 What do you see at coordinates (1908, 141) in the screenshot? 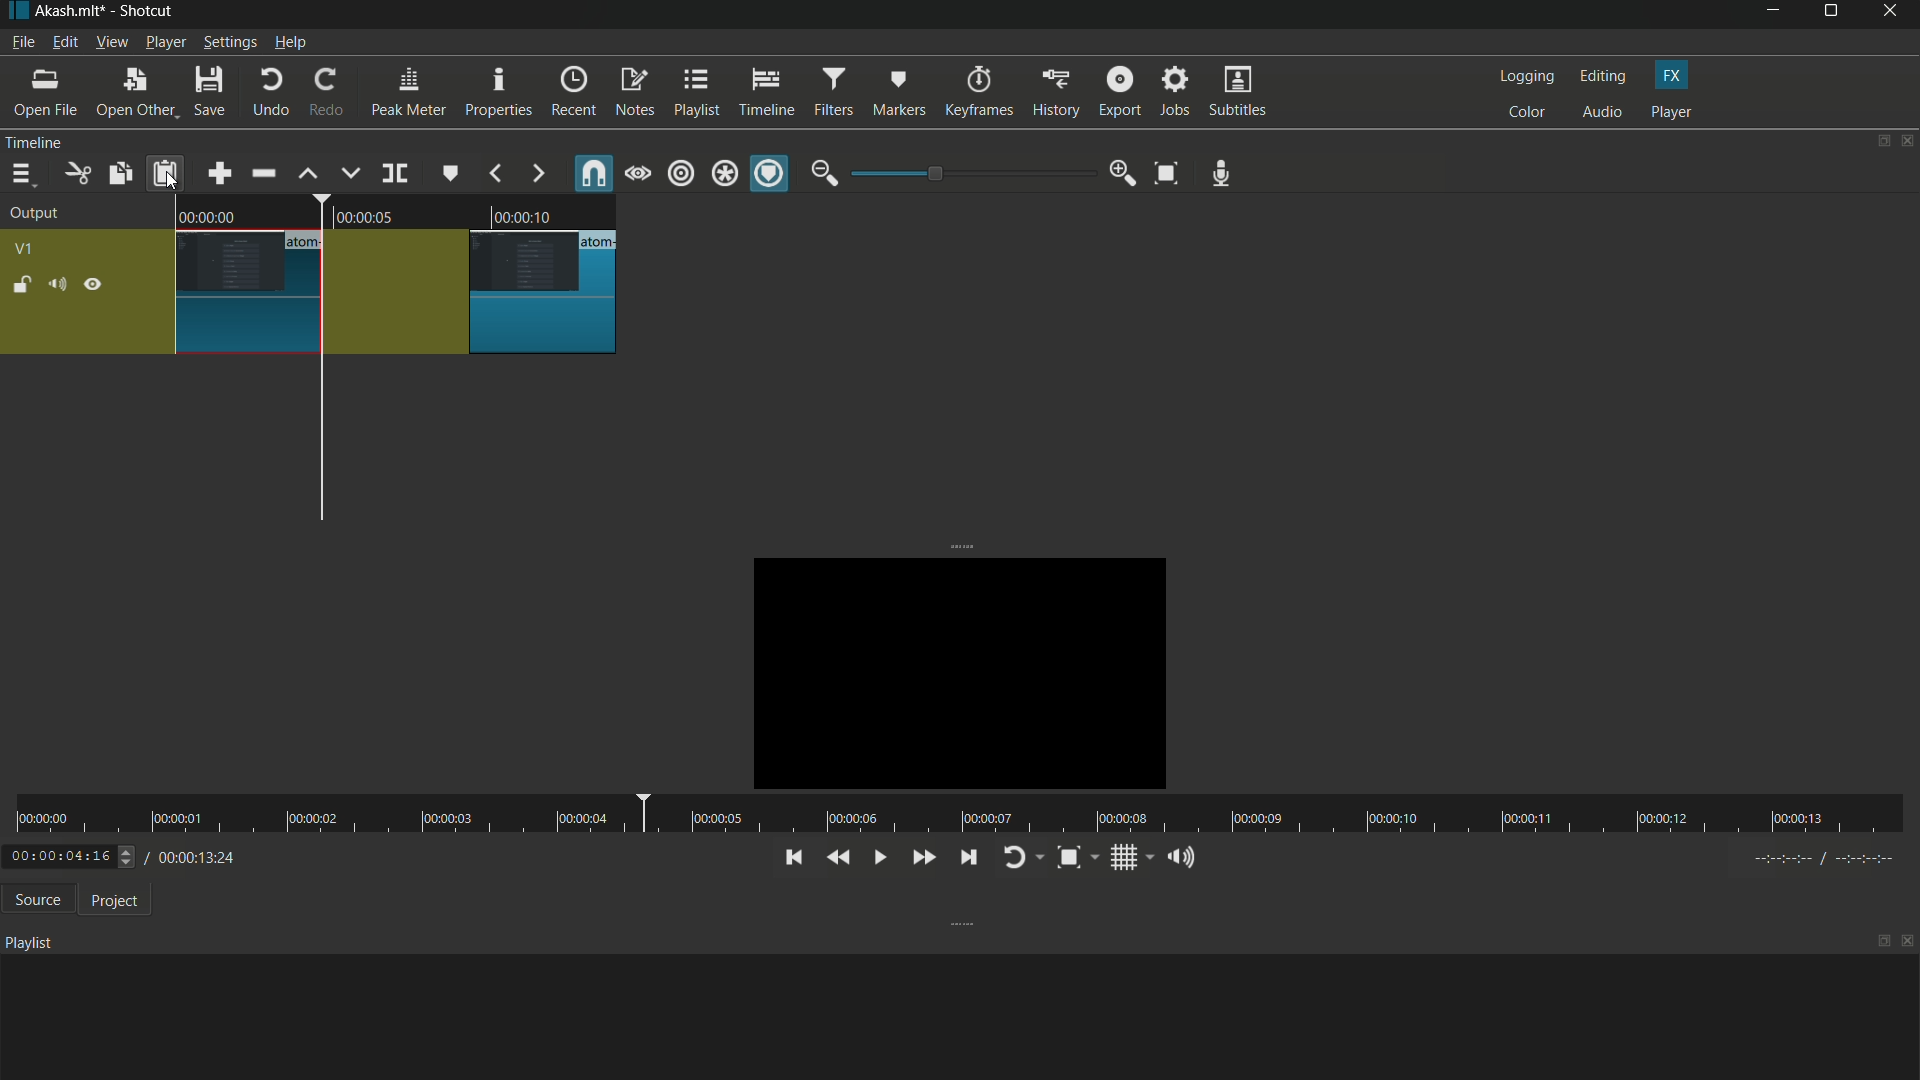
I see `close timeline` at bounding box center [1908, 141].